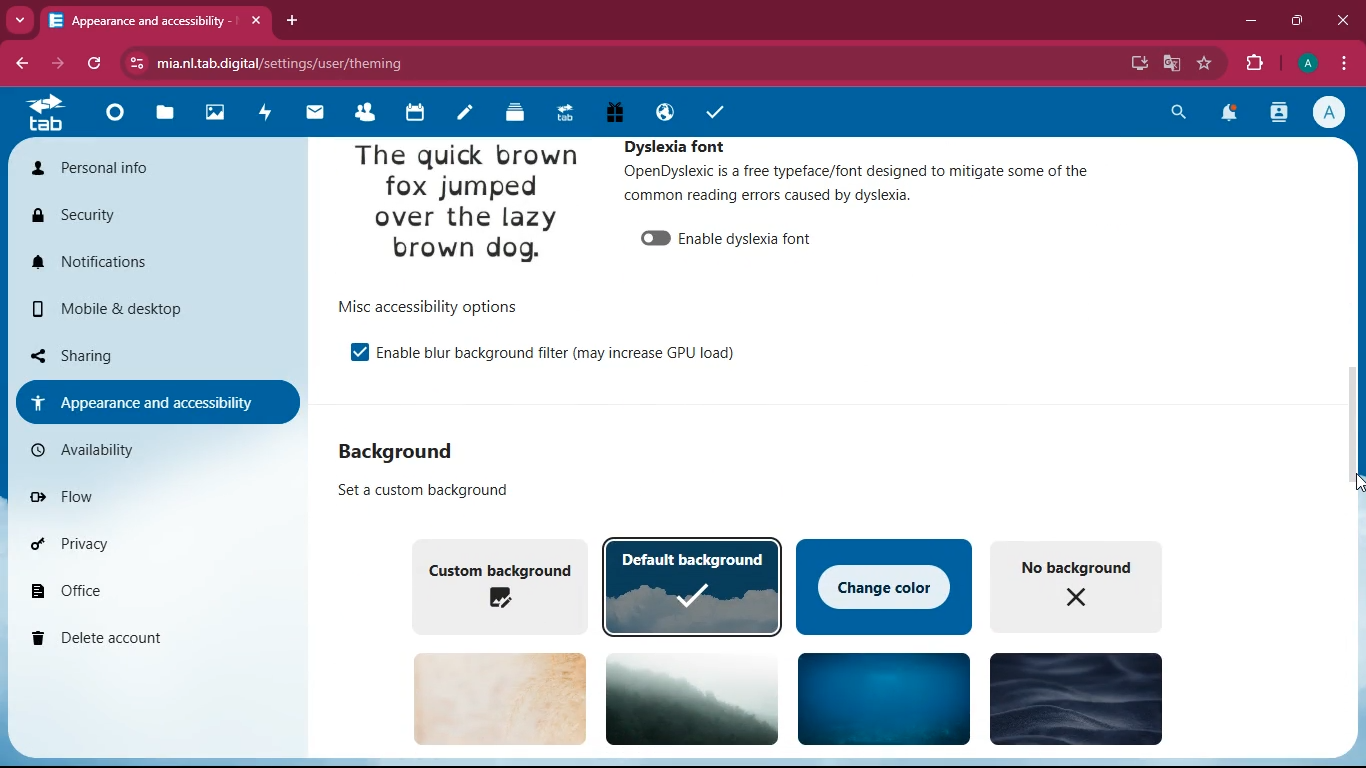 The width and height of the screenshot is (1366, 768). Describe the element at coordinates (511, 114) in the screenshot. I see `layers` at that location.